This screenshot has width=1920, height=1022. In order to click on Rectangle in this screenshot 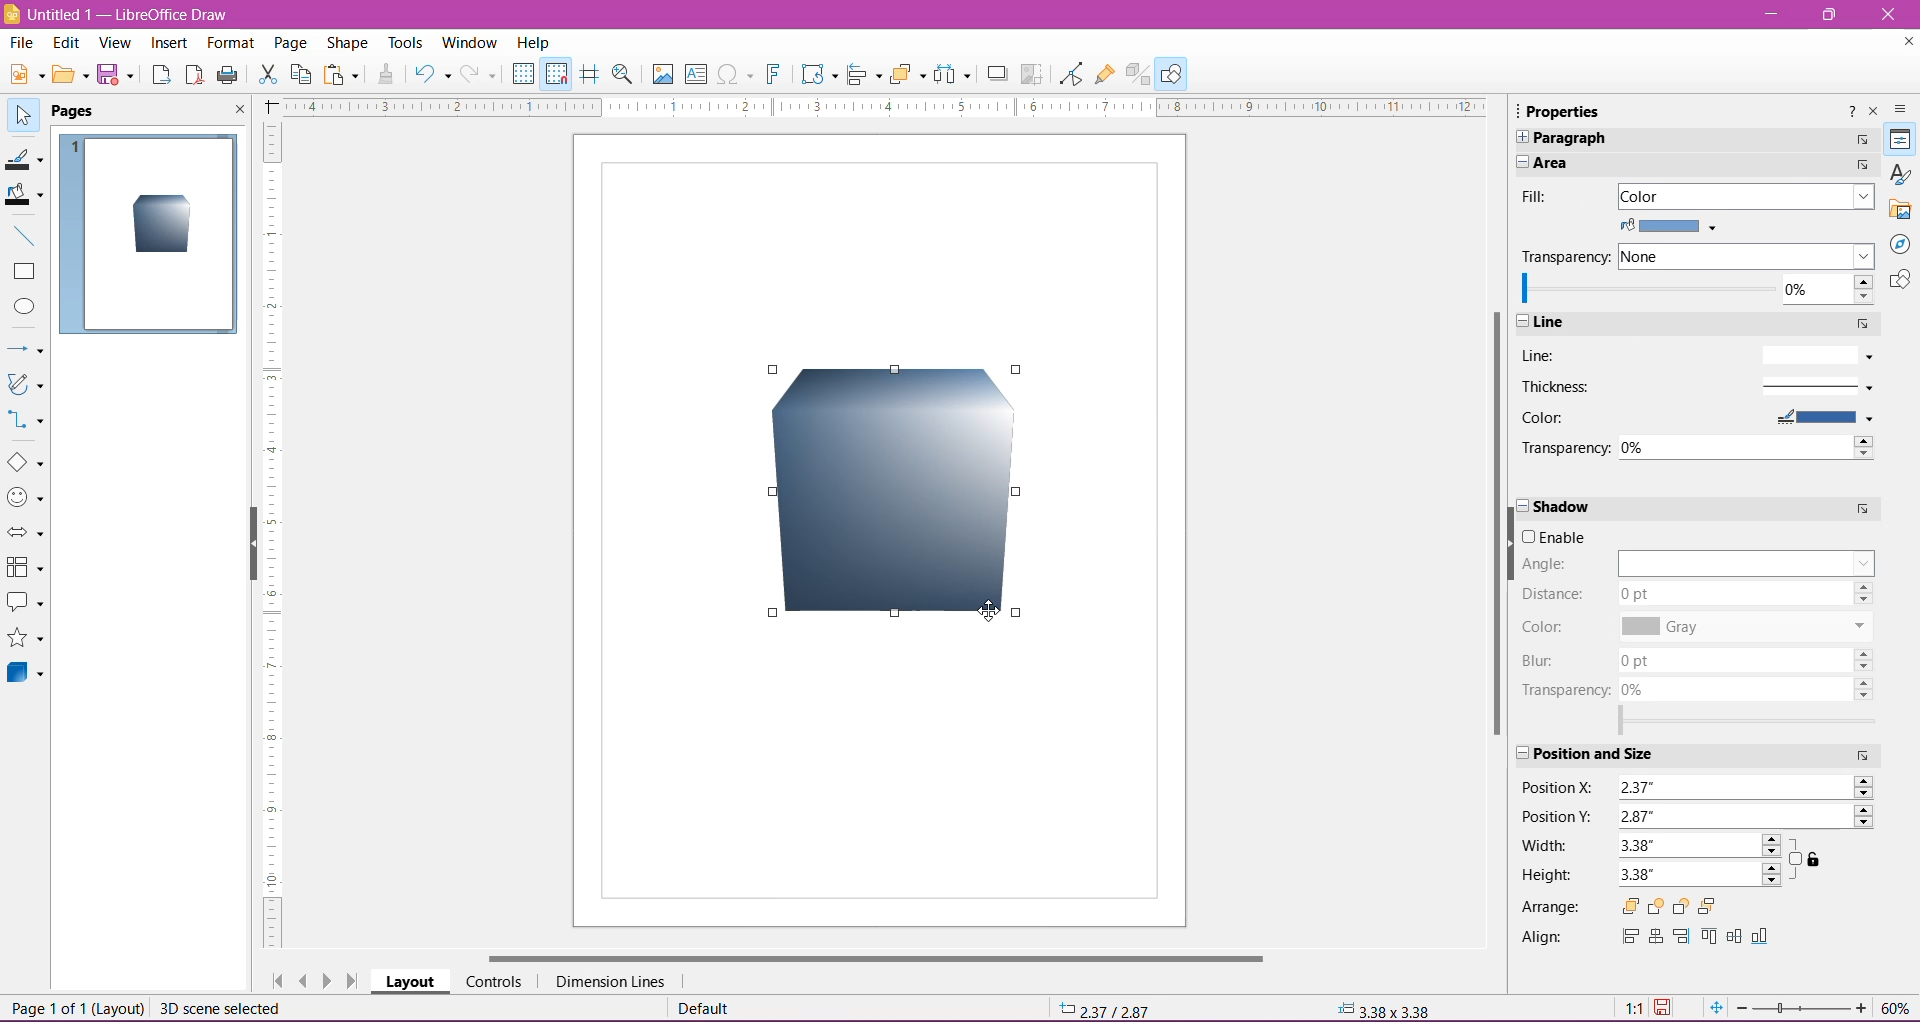, I will do `click(24, 272)`.